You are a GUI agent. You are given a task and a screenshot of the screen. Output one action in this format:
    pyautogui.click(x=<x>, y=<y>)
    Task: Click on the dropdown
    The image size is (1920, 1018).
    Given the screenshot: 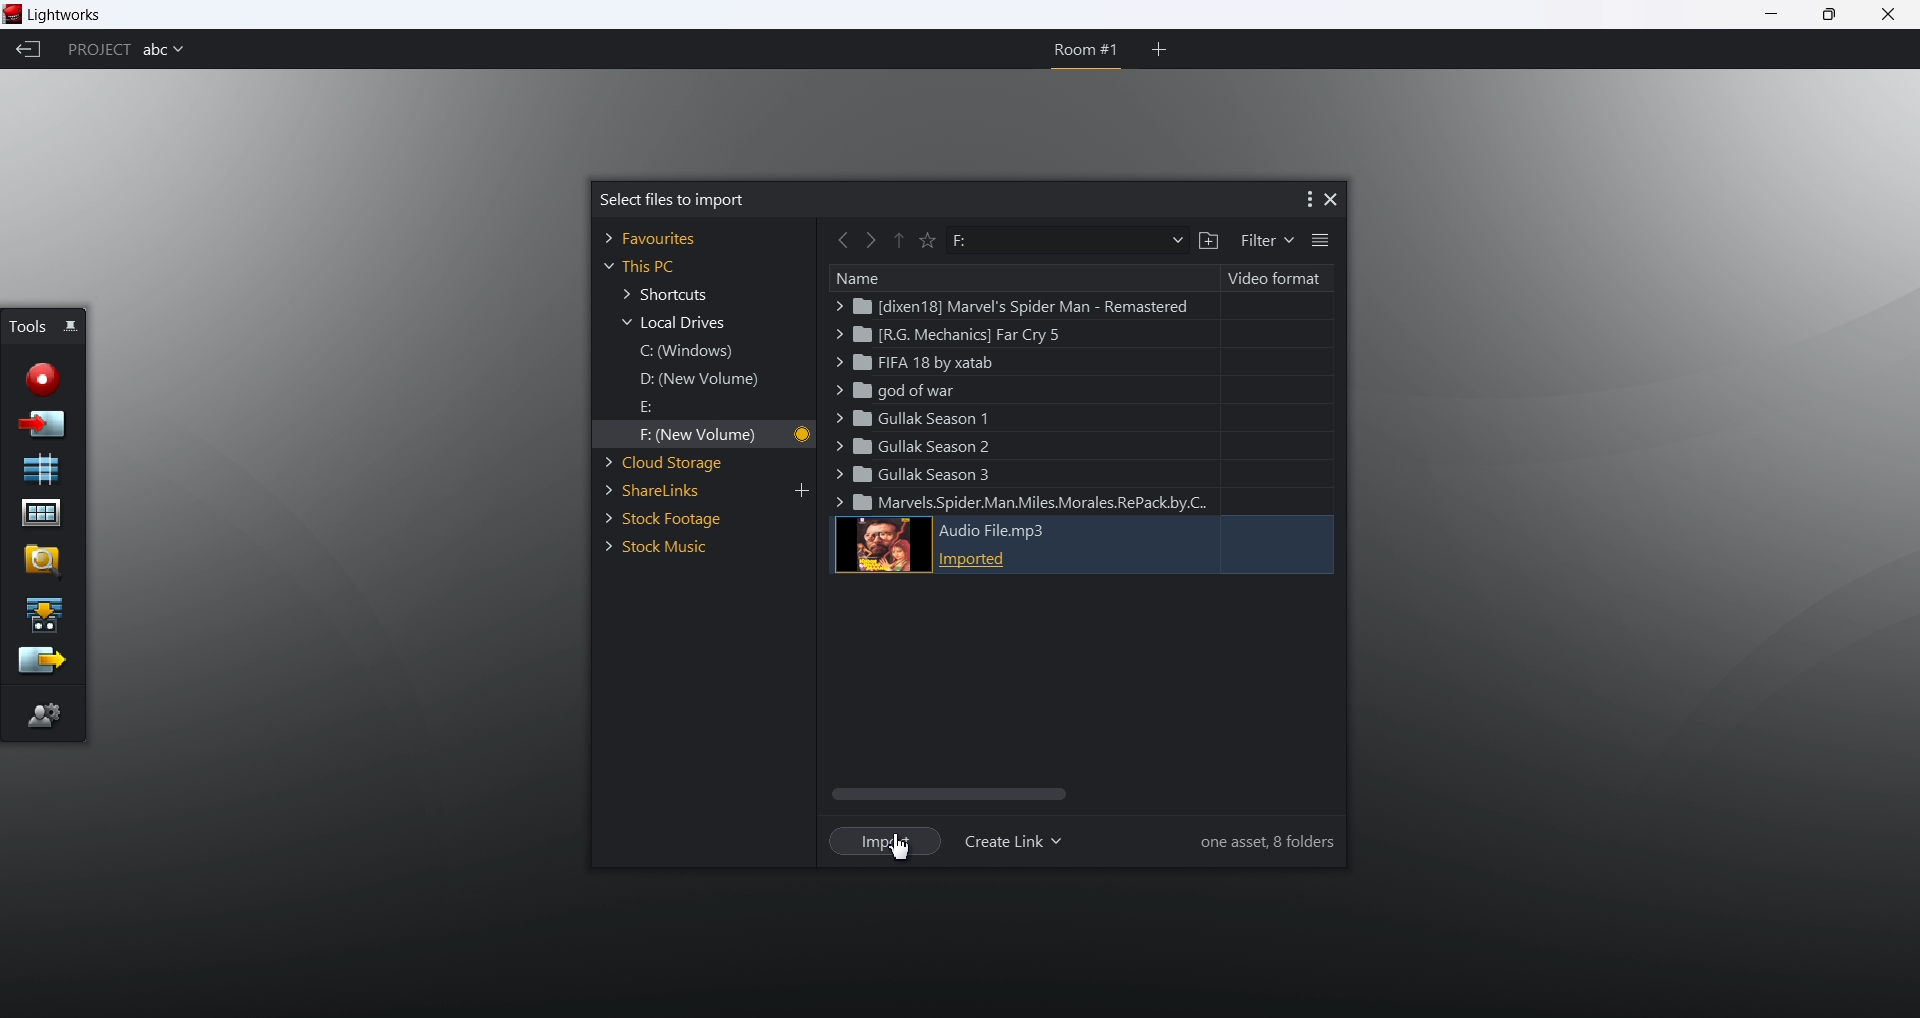 What is the action you would take?
    pyautogui.click(x=1178, y=240)
    